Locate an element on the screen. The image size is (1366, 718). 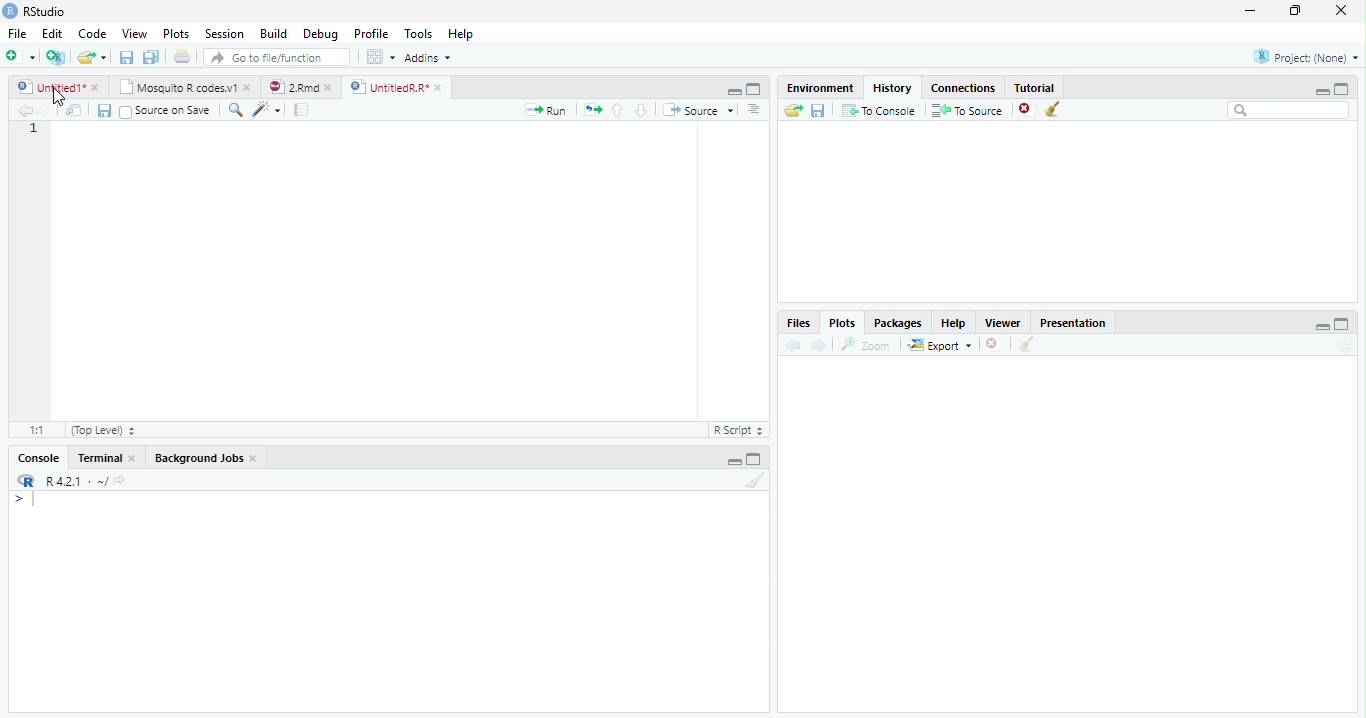
Tutorial is located at coordinates (1036, 86).